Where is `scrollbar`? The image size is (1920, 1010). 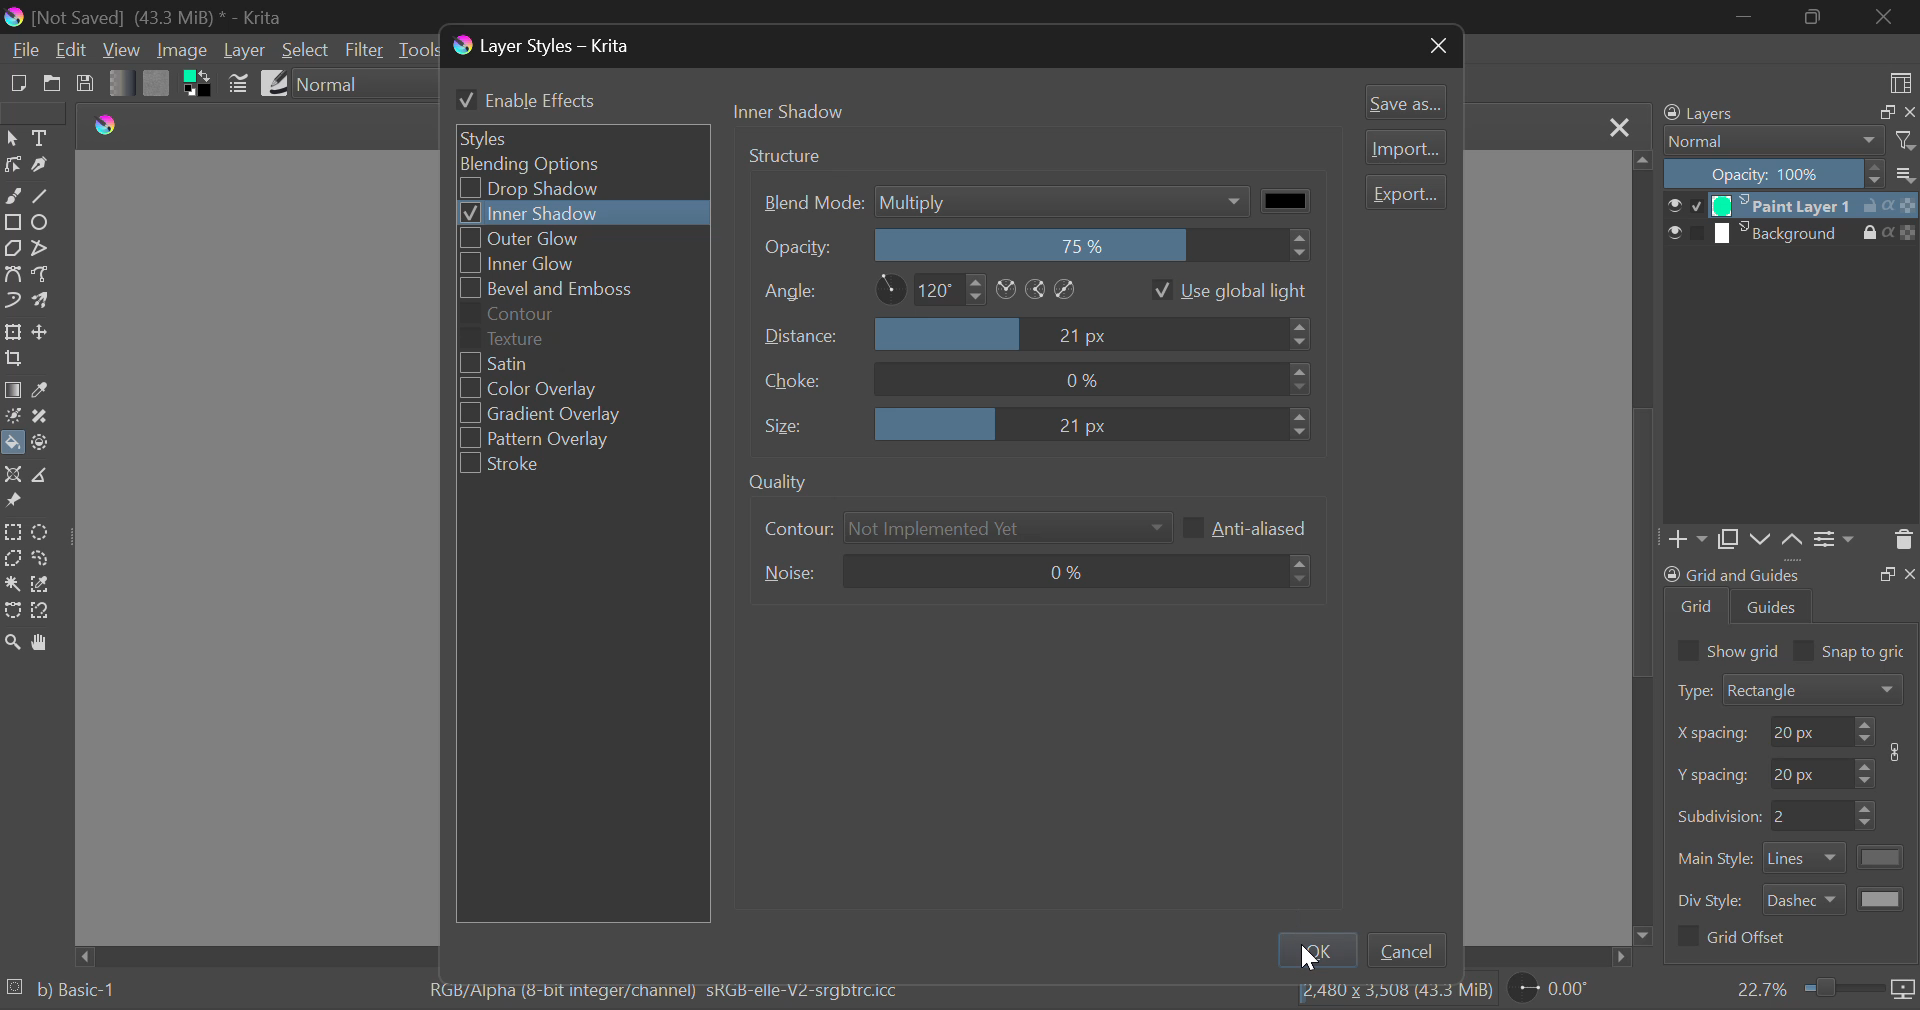 scrollbar is located at coordinates (1636, 544).